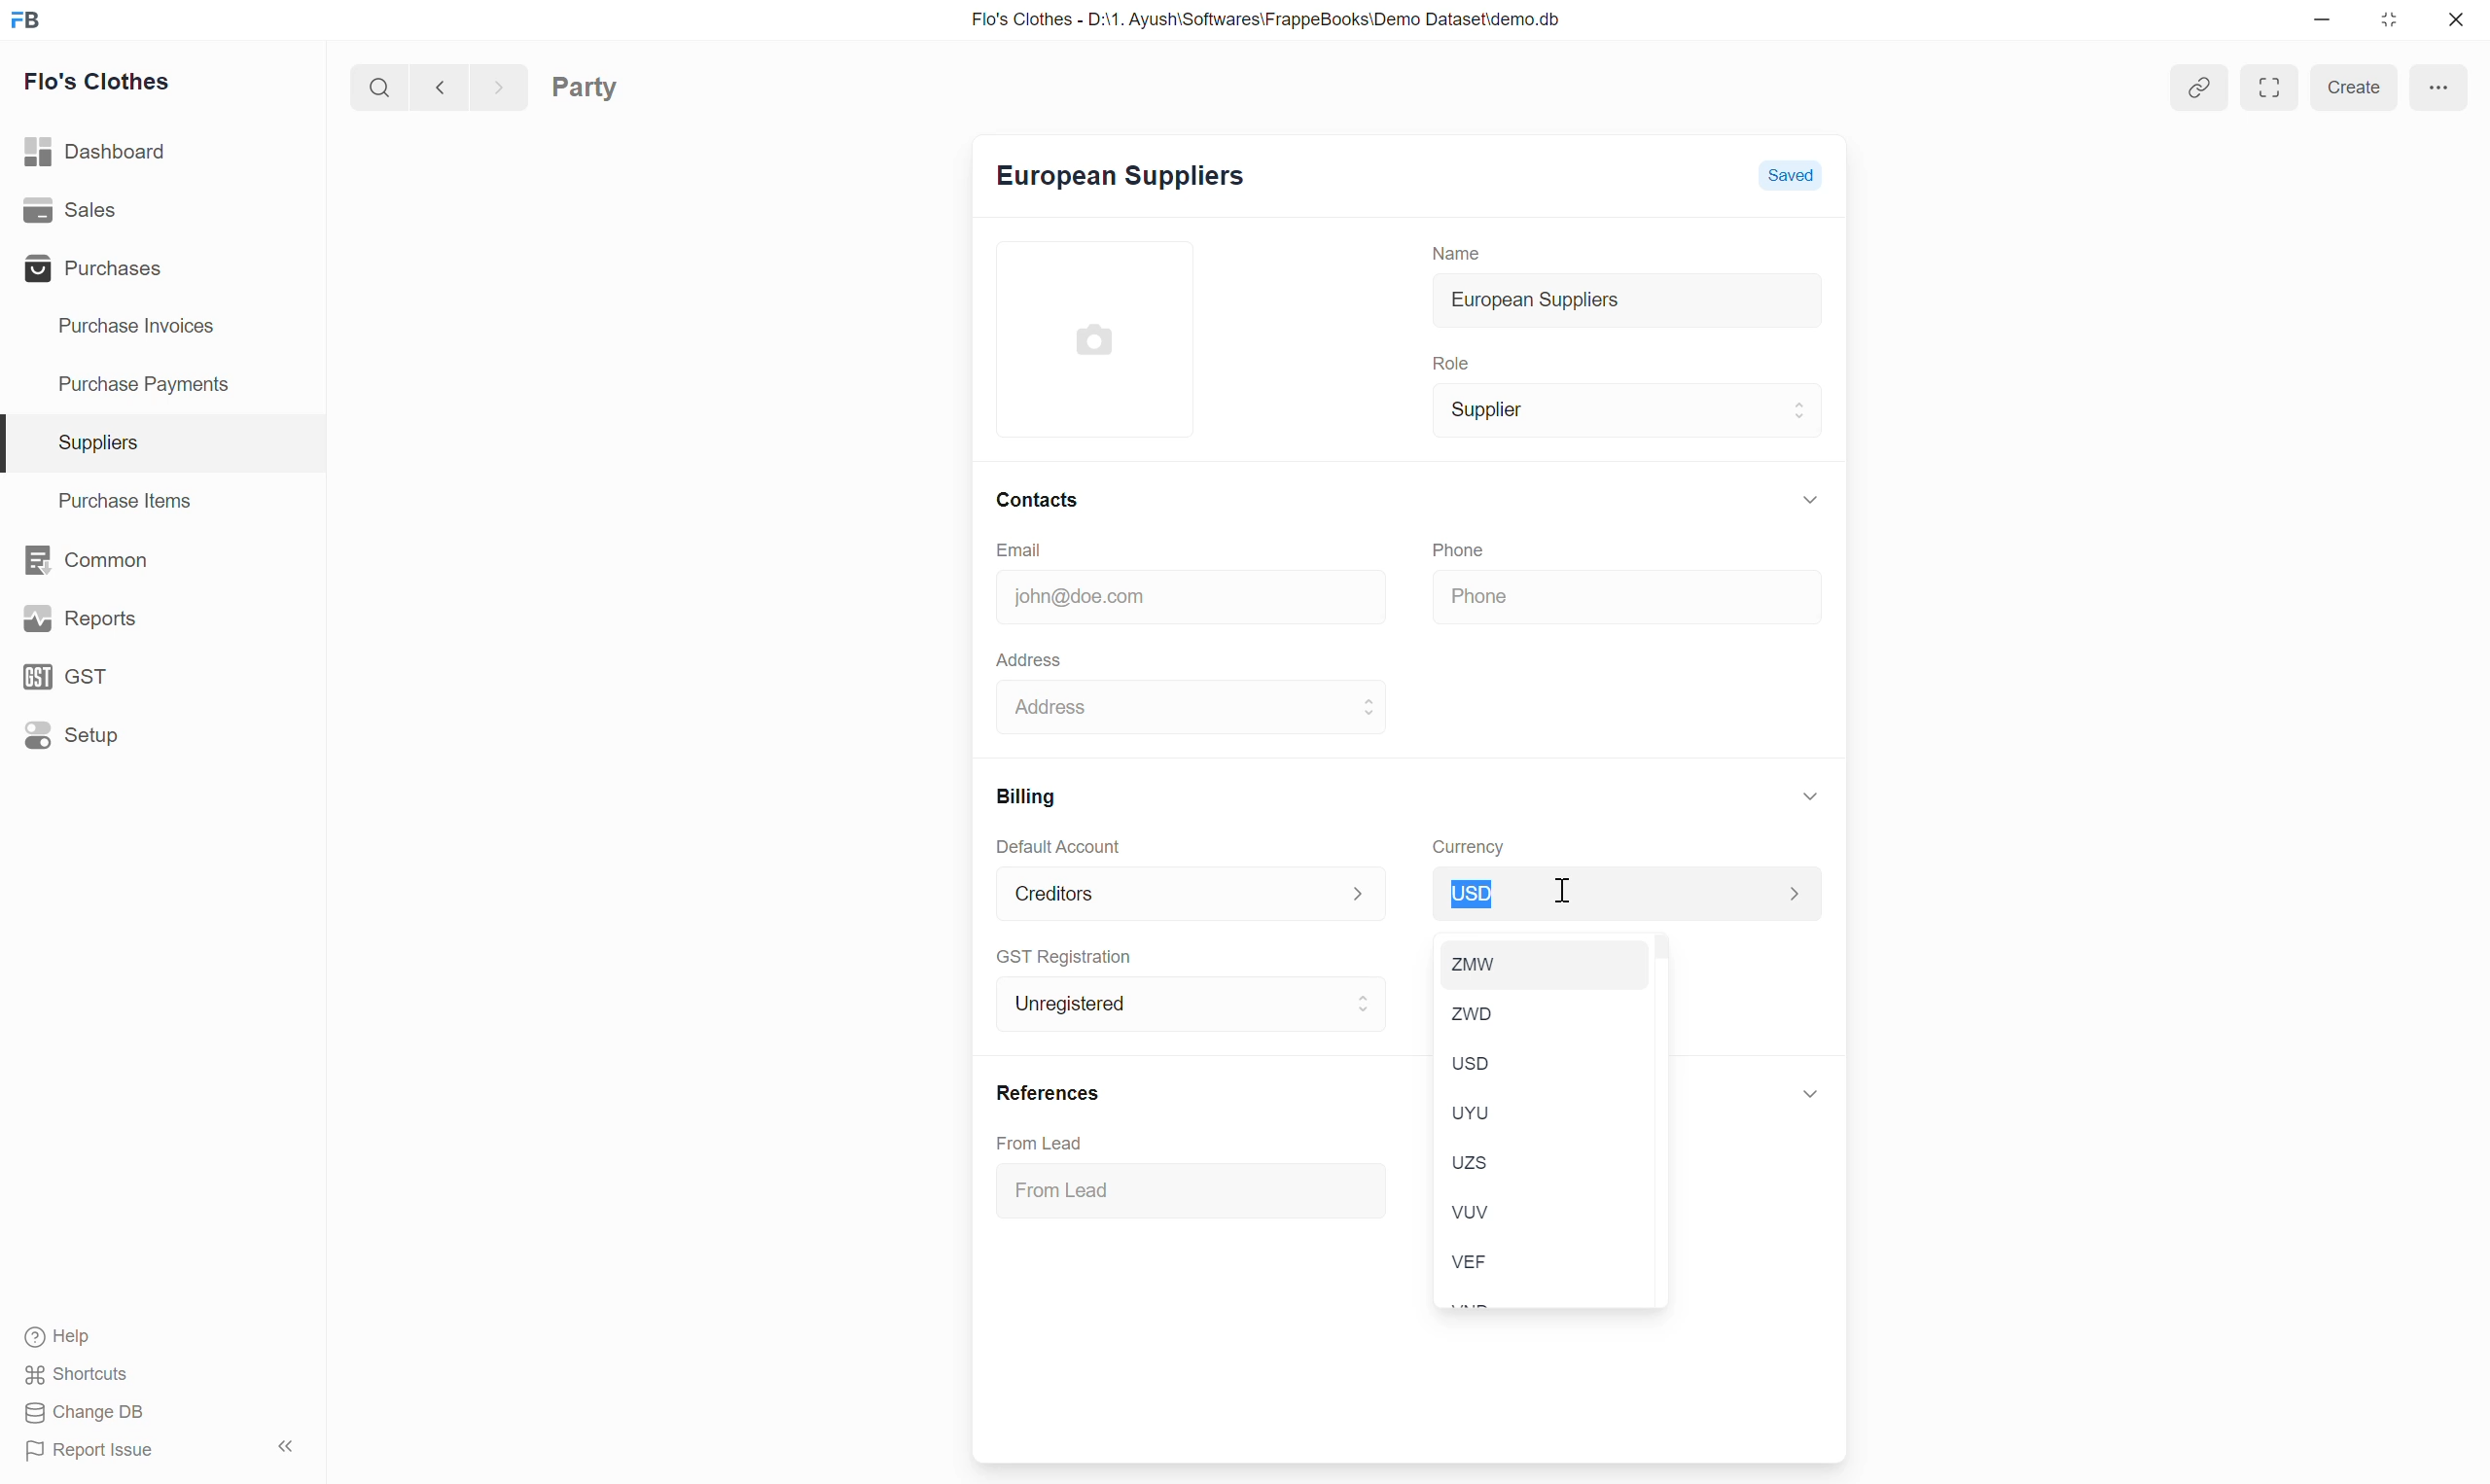 The image size is (2490, 1484). Describe the element at coordinates (2268, 88) in the screenshot. I see `Expand` at that location.